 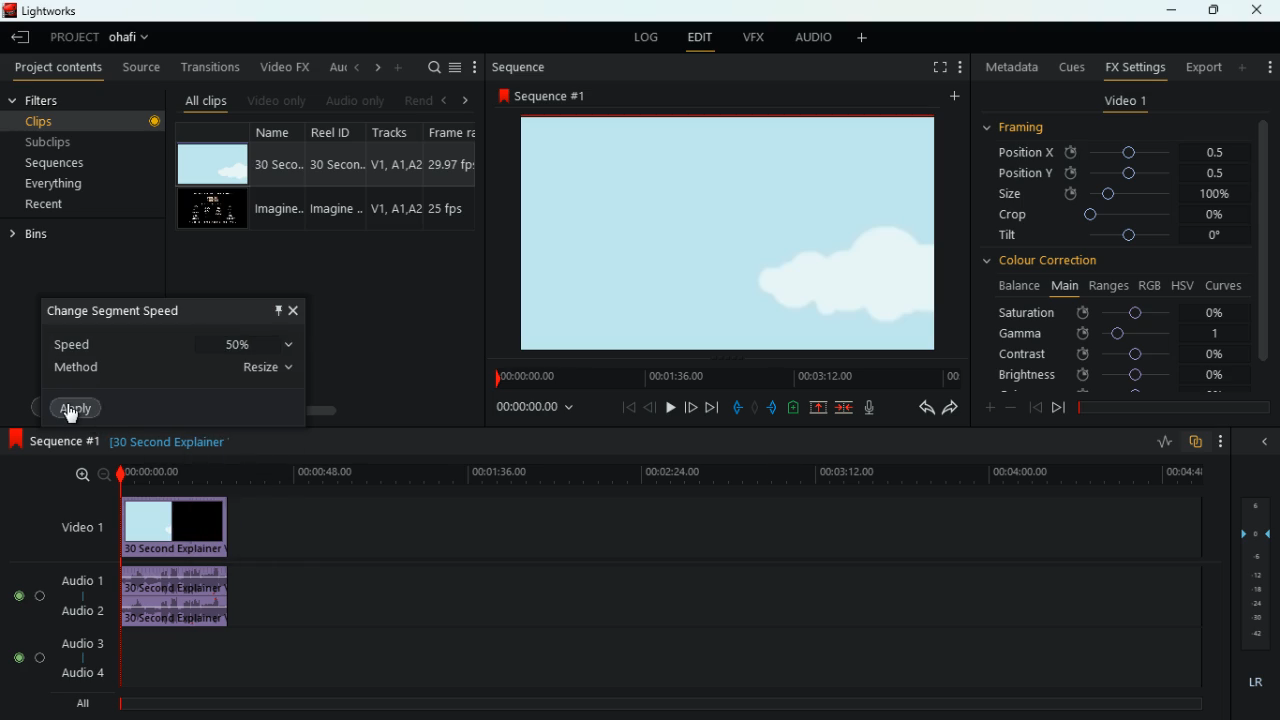 I want to click on change speed segment, so click(x=125, y=313).